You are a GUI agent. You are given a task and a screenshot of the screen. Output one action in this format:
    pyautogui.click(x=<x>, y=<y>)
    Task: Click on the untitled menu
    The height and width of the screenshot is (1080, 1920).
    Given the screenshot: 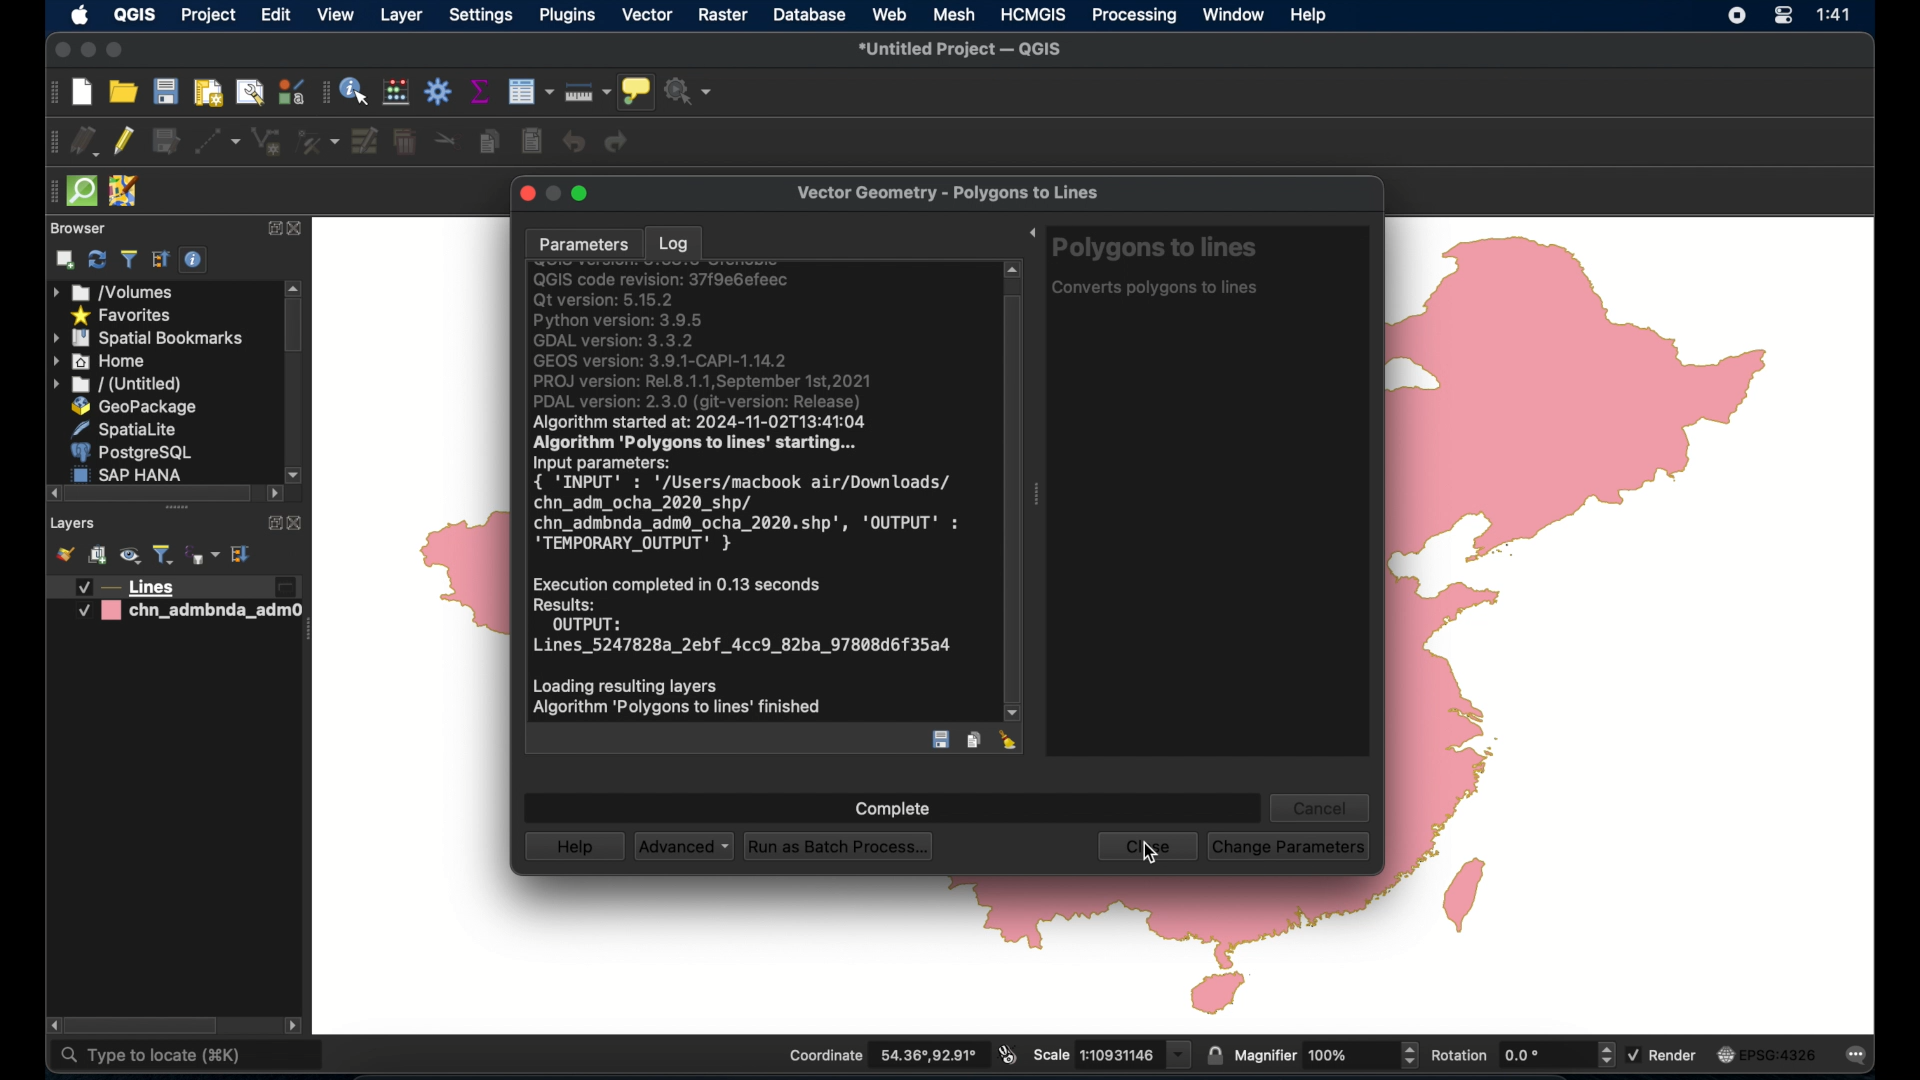 What is the action you would take?
    pyautogui.click(x=117, y=385)
    